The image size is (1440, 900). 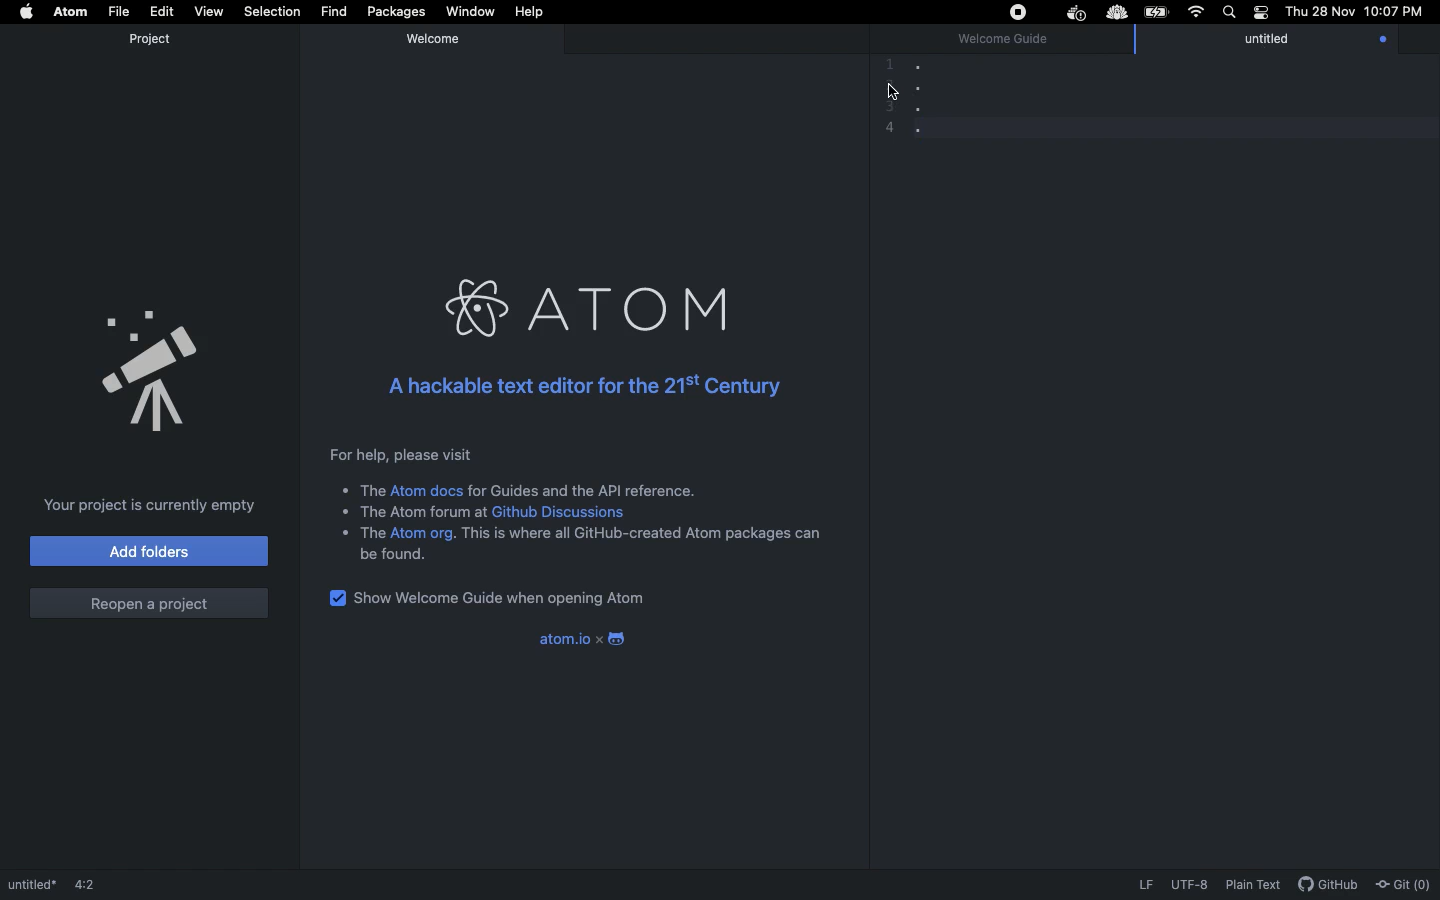 What do you see at coordinates (565, 513) in the screenshot?
I see `Github Discussion` at bounding box center [565, 513].